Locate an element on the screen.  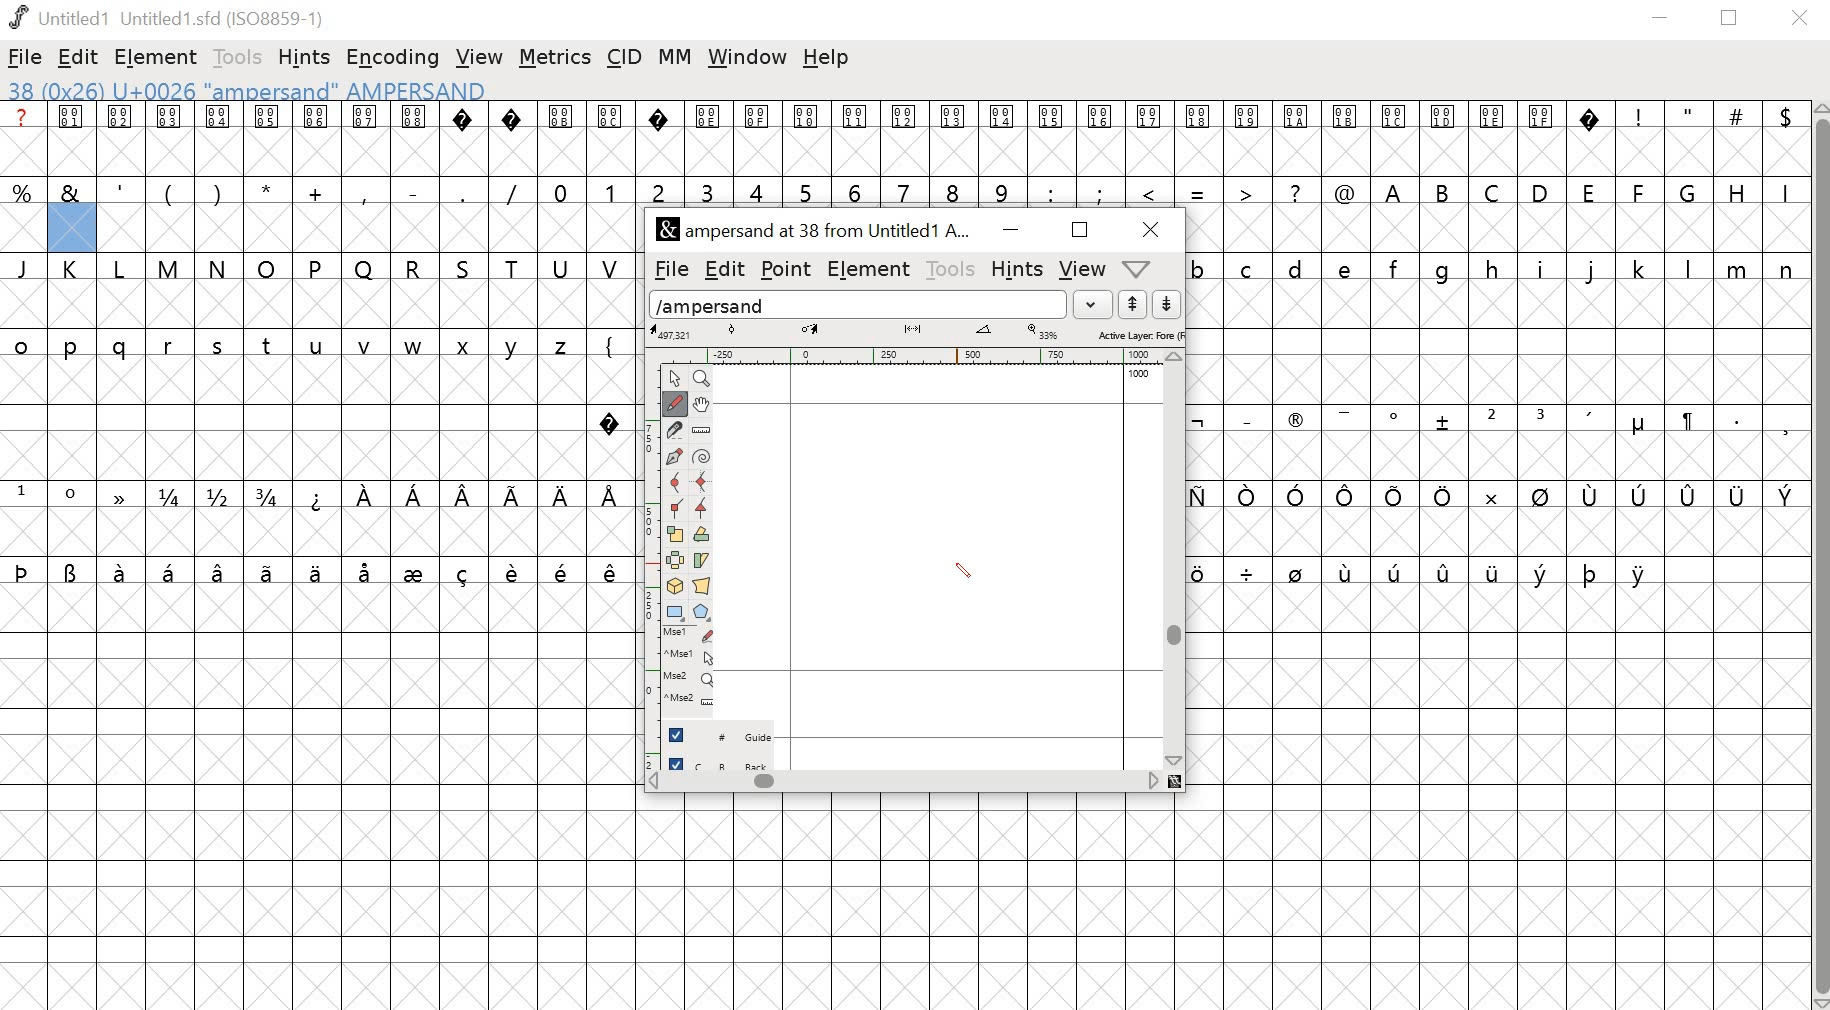
tools is located at coordinates (233, 56).